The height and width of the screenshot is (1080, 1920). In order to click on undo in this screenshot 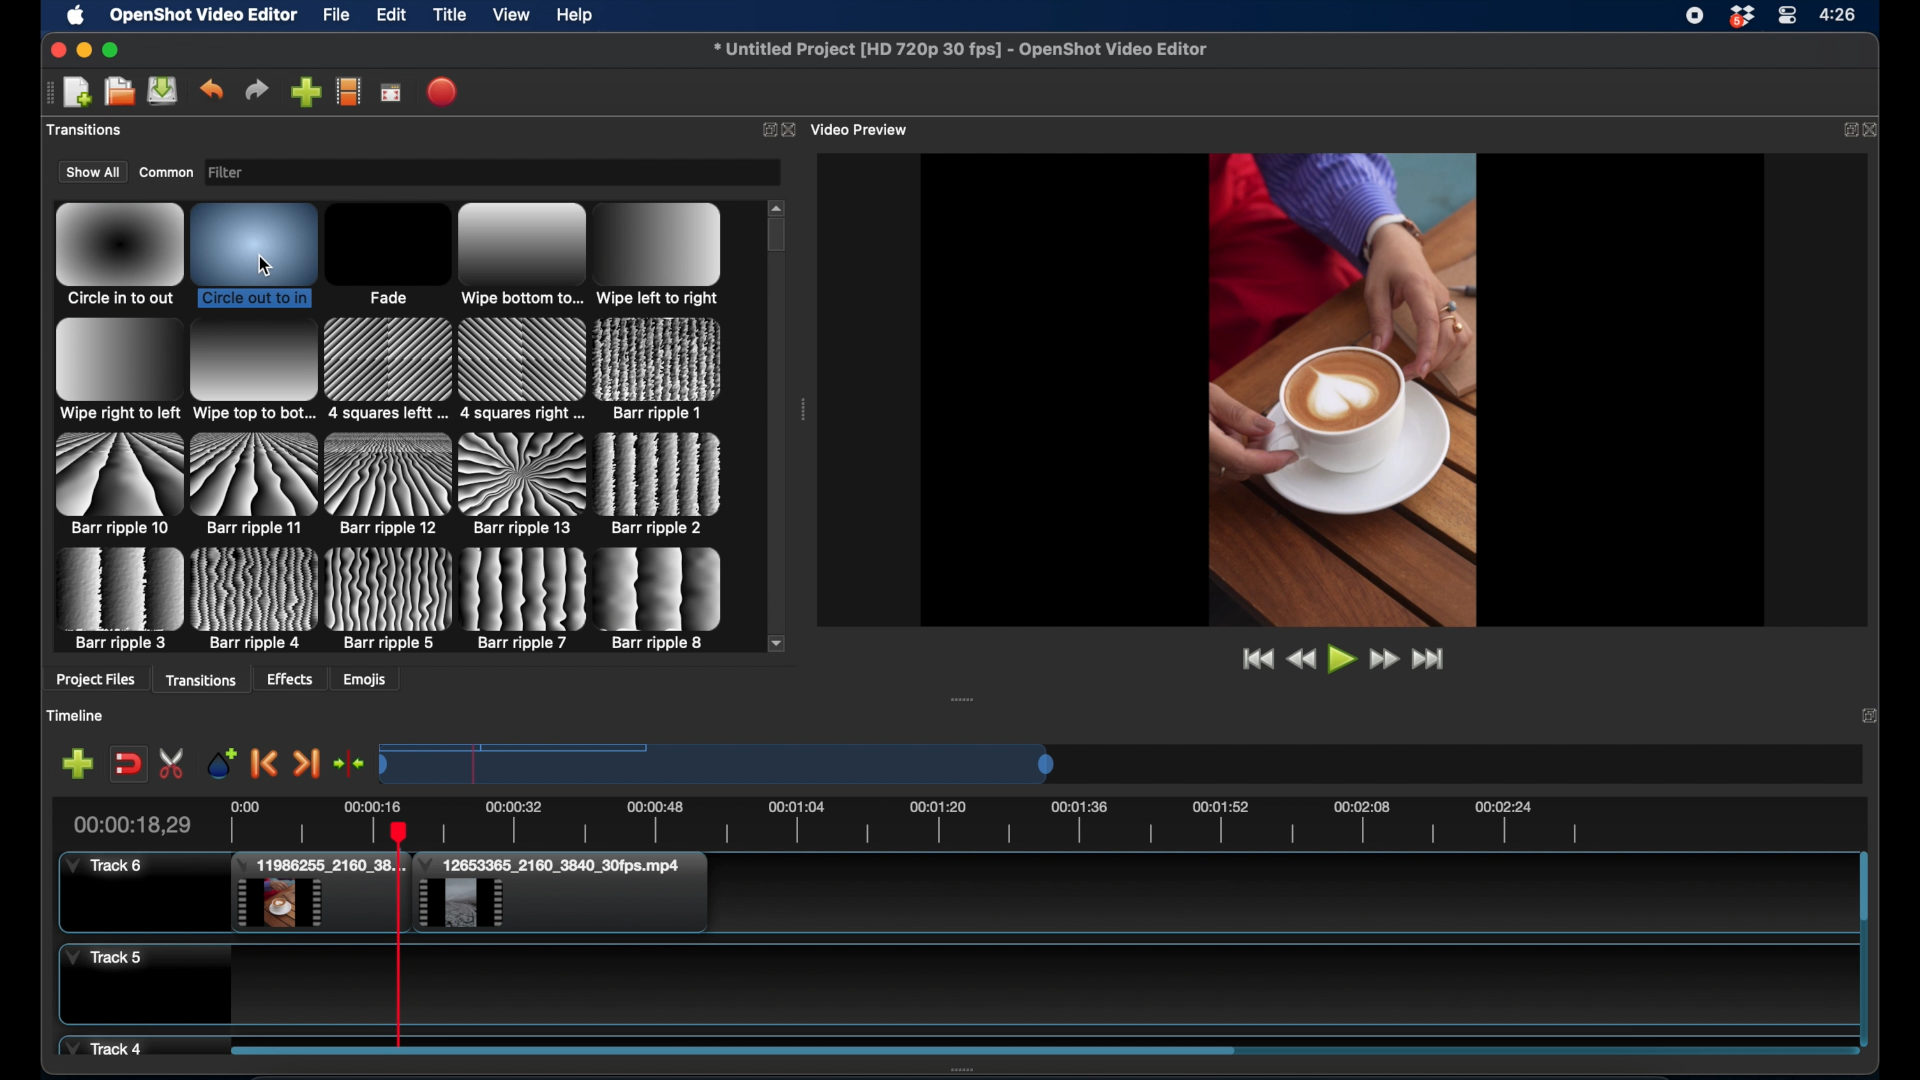, I will do `click(213, 89)`.